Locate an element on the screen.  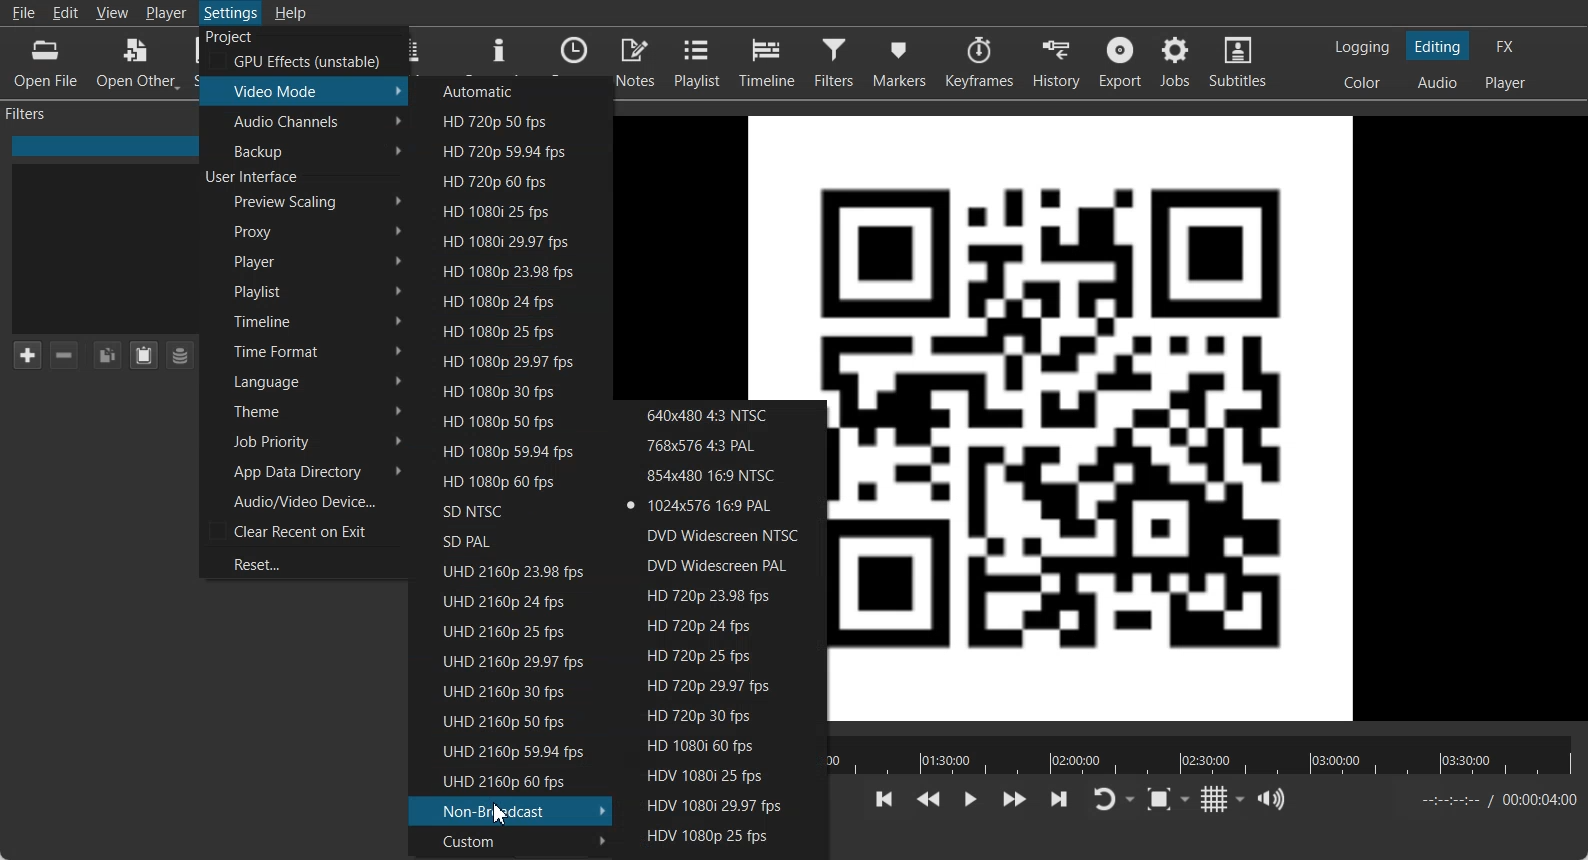
Video slider is located at coordinates (1204, 755).